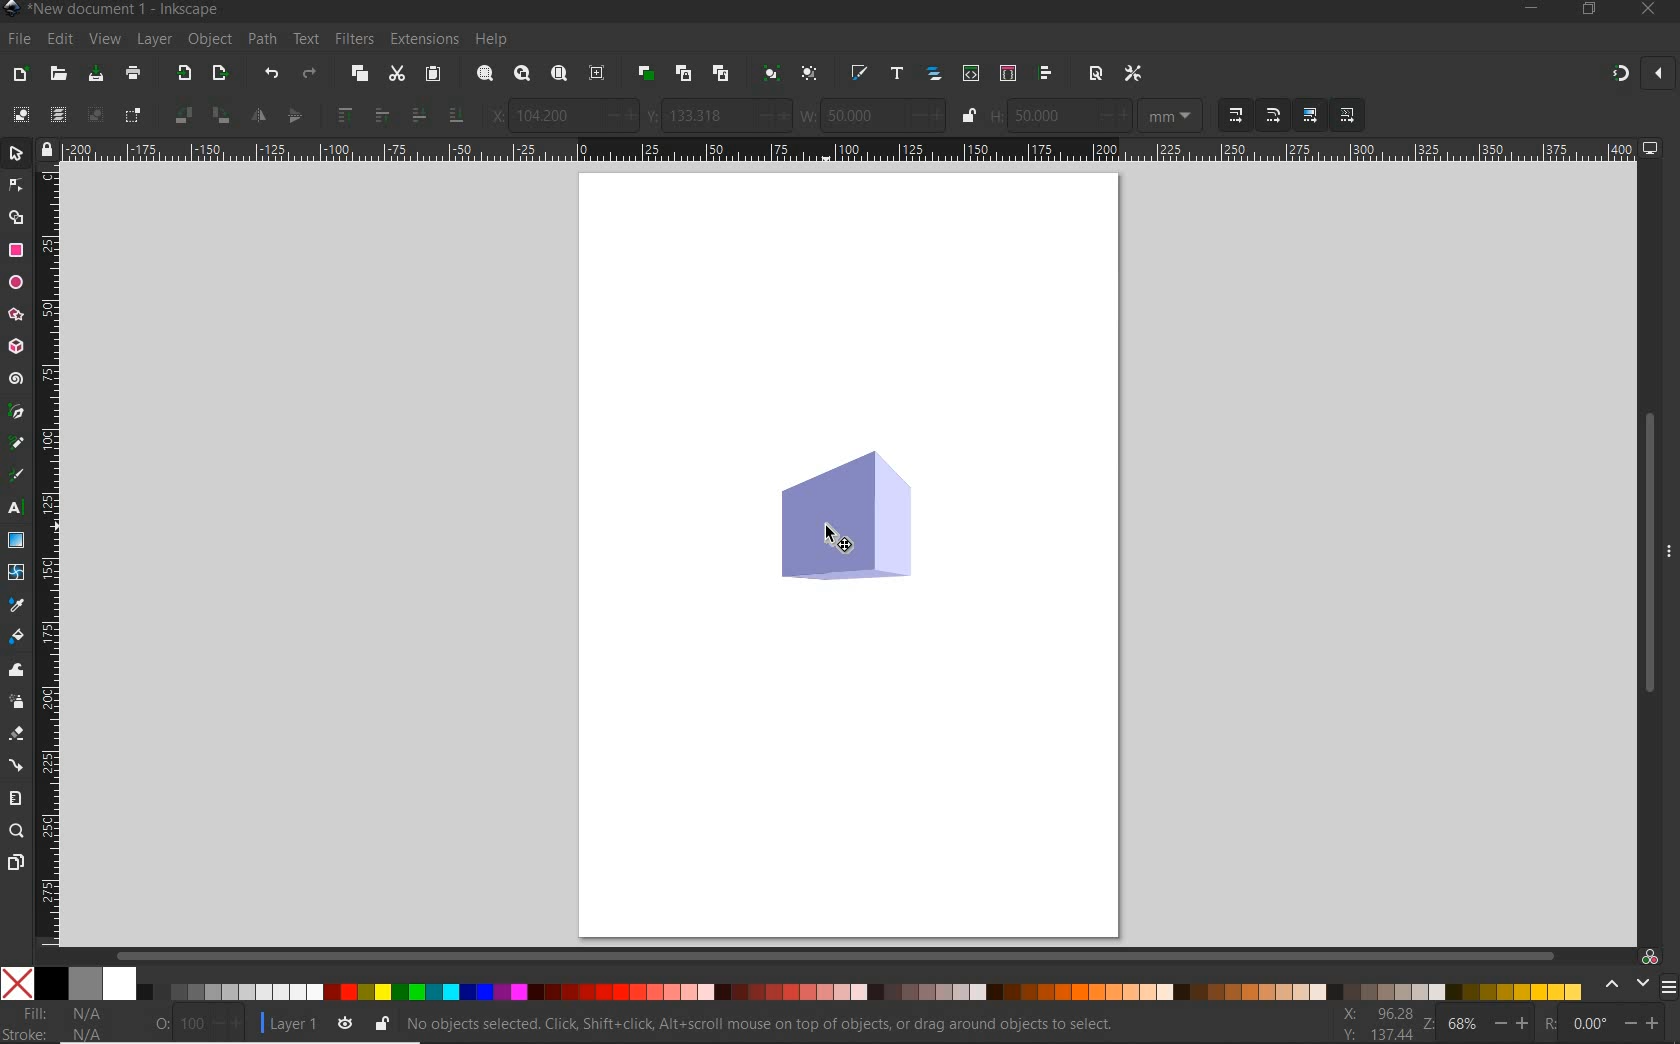  What do you see at coordinates (154, 40) in the screenshot?
I see `layer` at bounding box center [154, 40].